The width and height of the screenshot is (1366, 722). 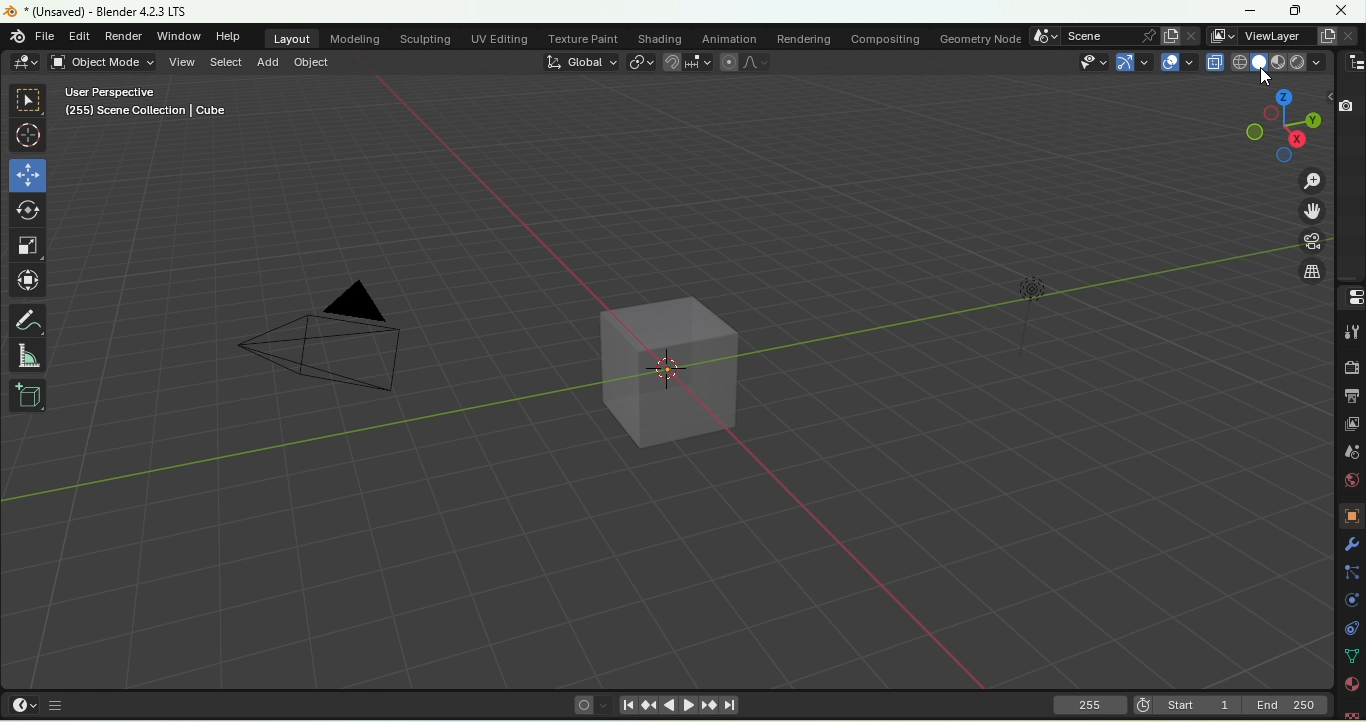 What do you see at coordinates (295, 38) in the screenshot?
I see `Layout` at bounding box center [295, 38].